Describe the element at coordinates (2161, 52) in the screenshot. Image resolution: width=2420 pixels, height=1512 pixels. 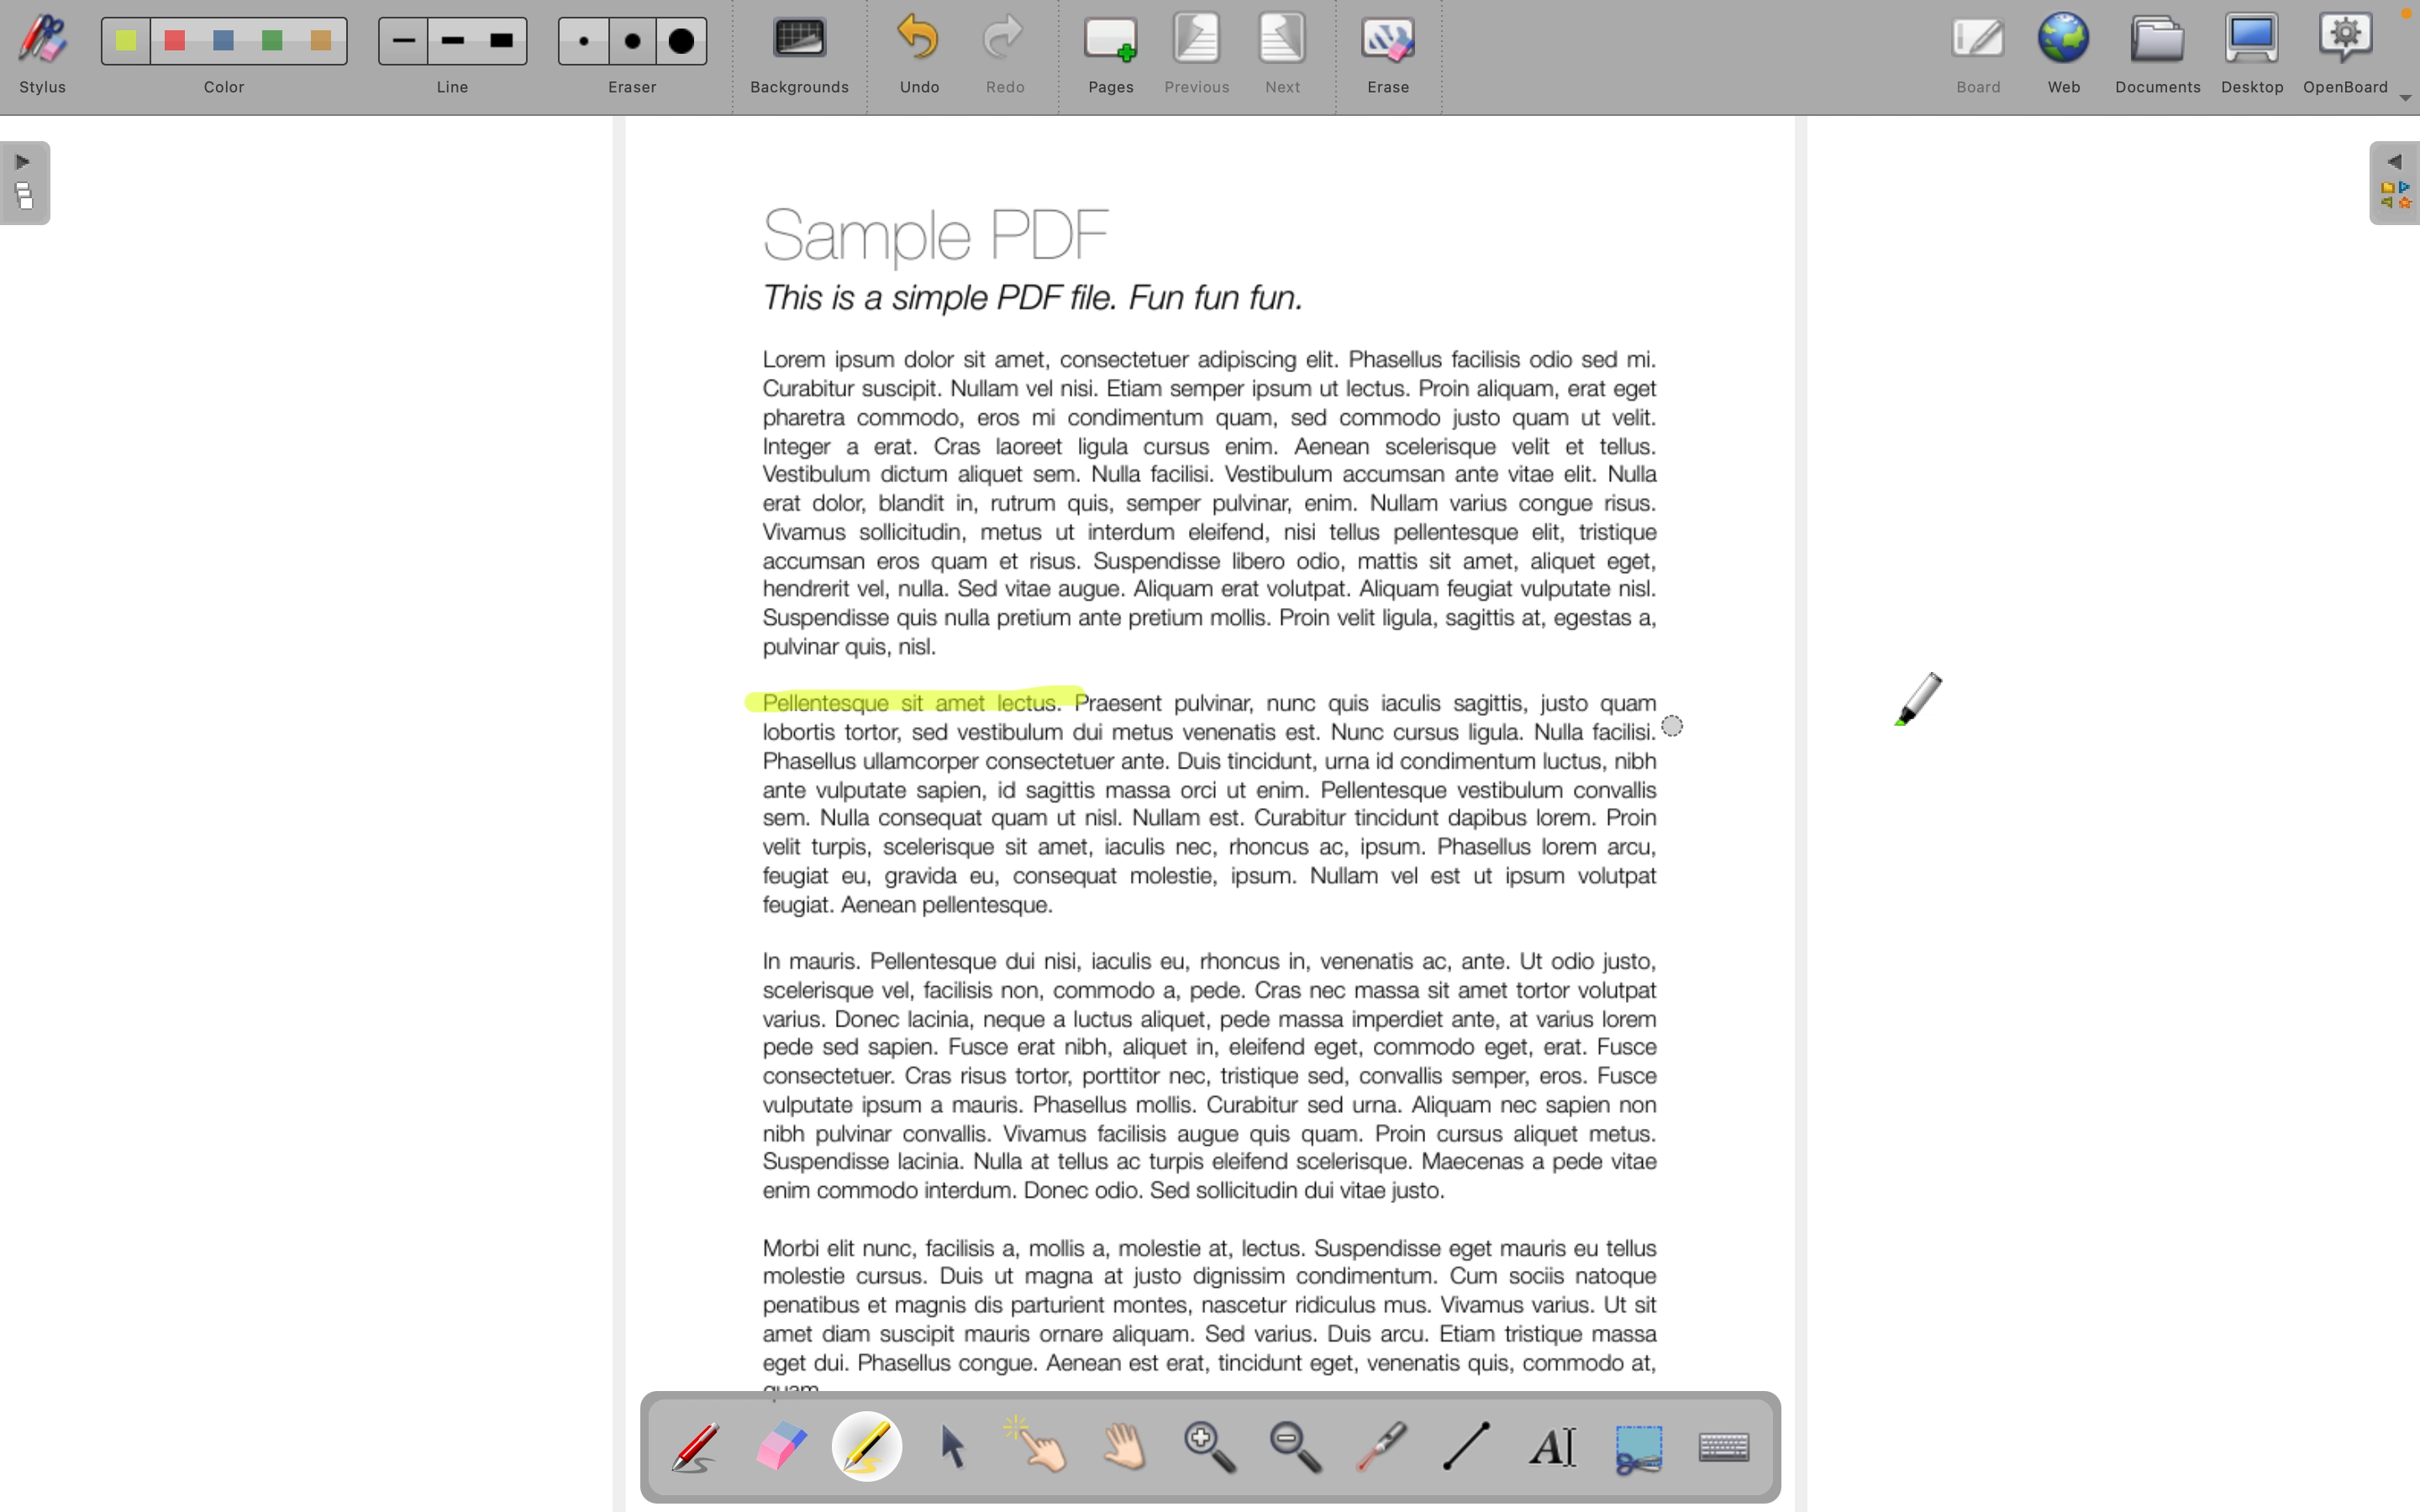
I see `documents` at that location.